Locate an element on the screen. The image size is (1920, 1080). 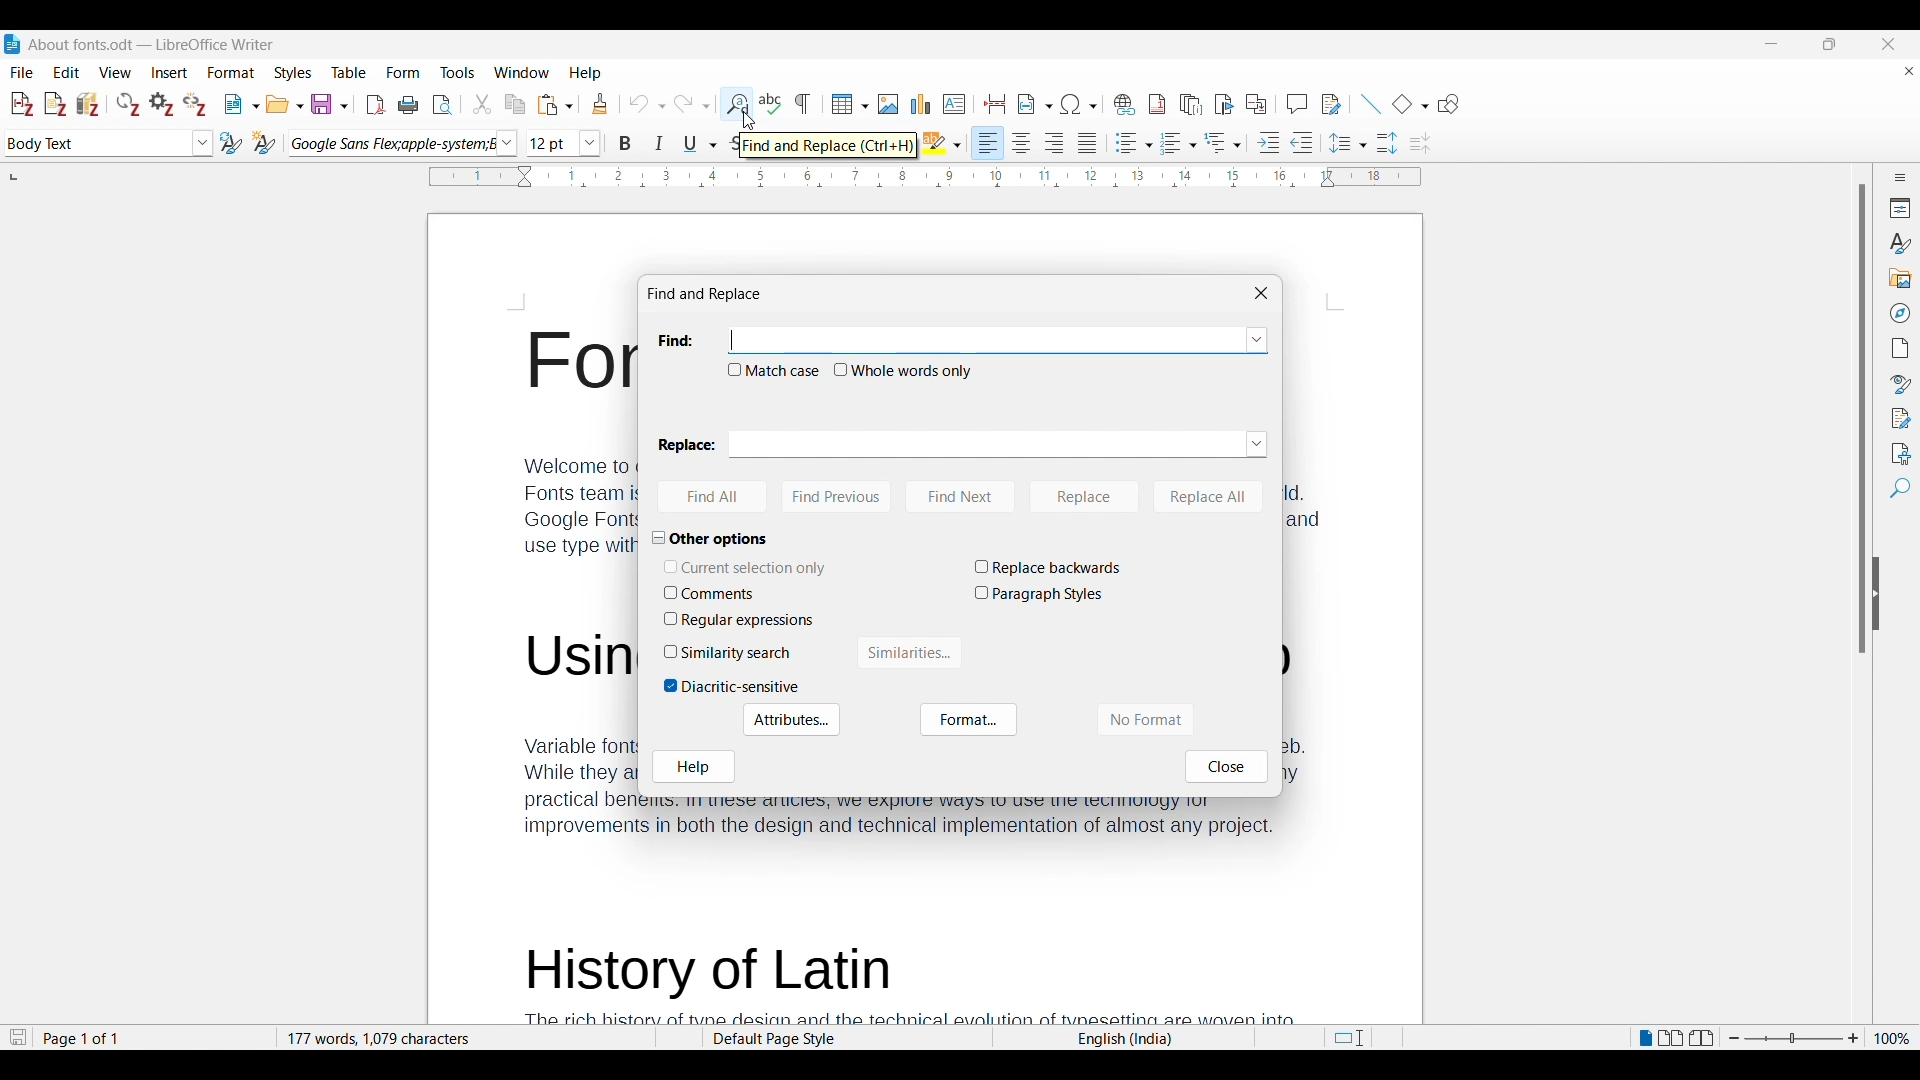
Toggle for Regular expressions is located at coordinates (740, 620).